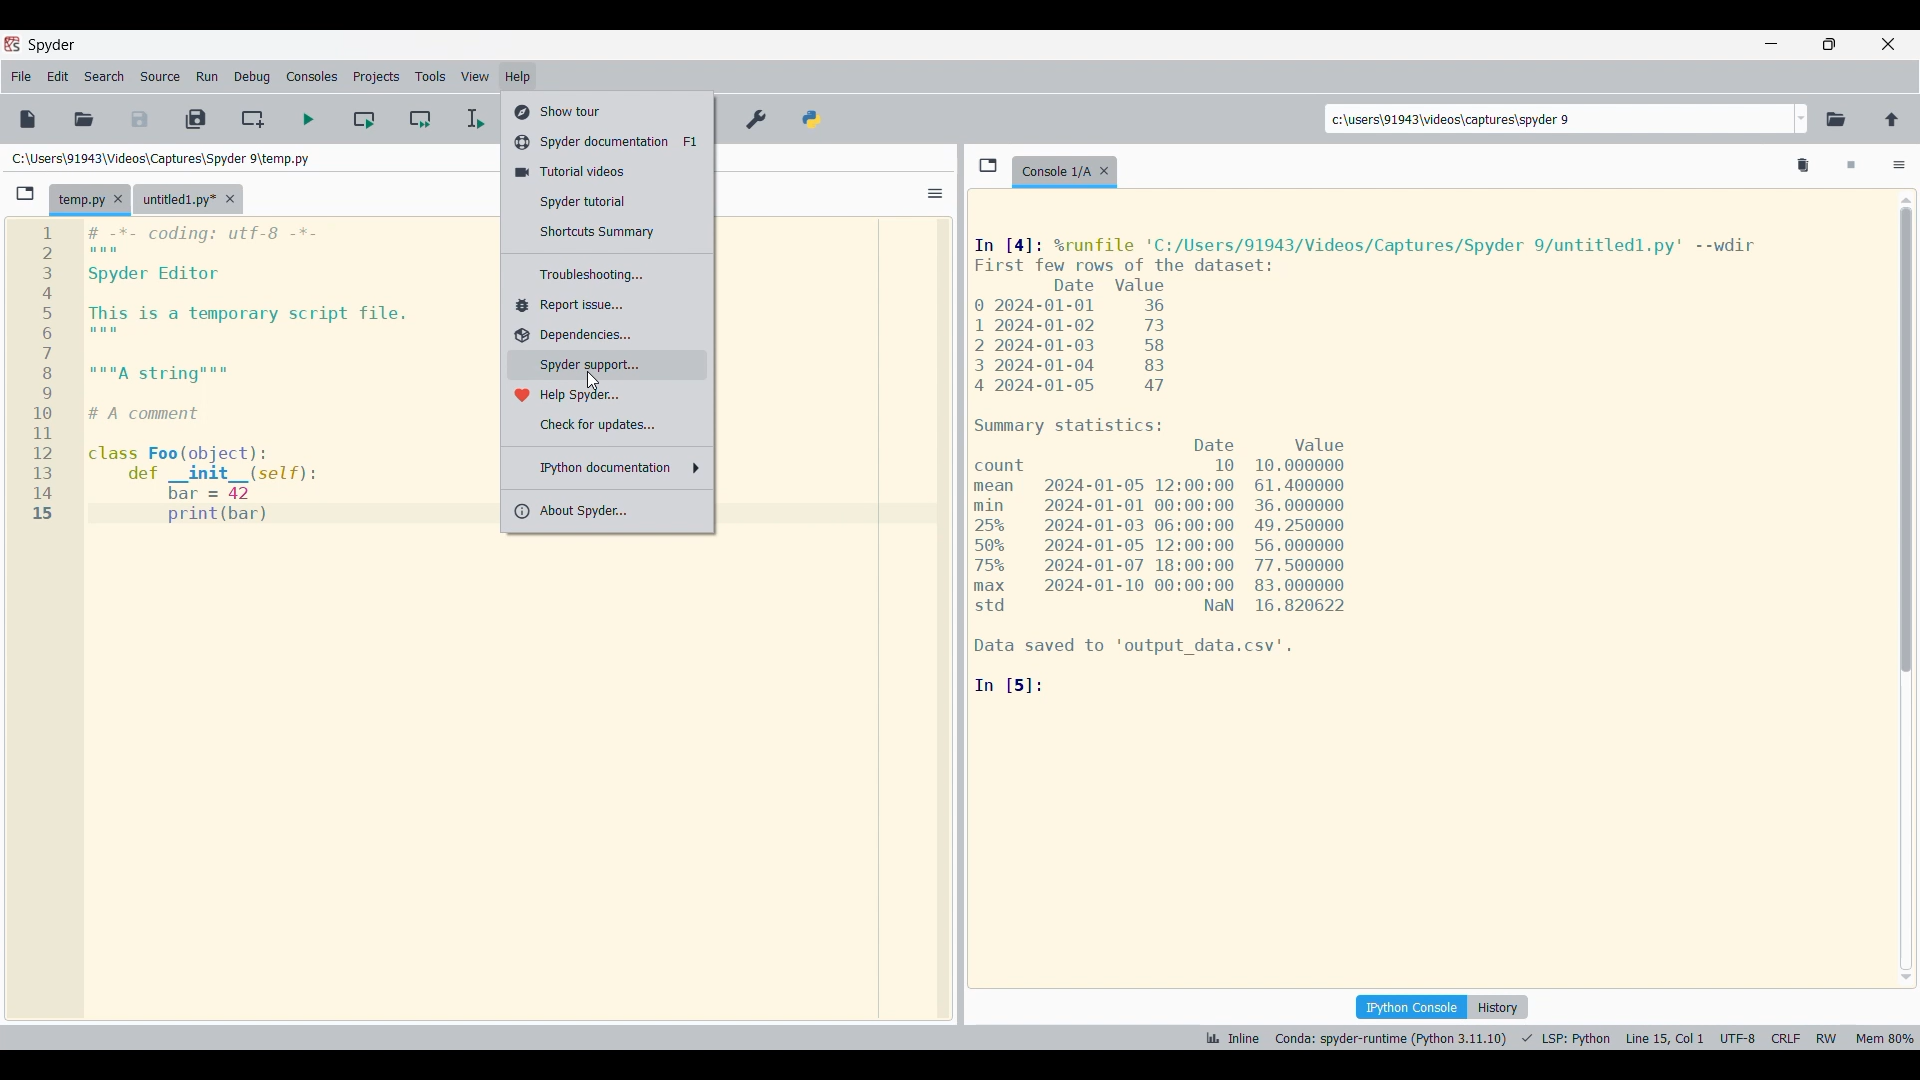 The image size is (1920, 1080). What do you see at coordinates (139, 119) in the screenshot?
I see `Save file` at bounding box center [139, 119].